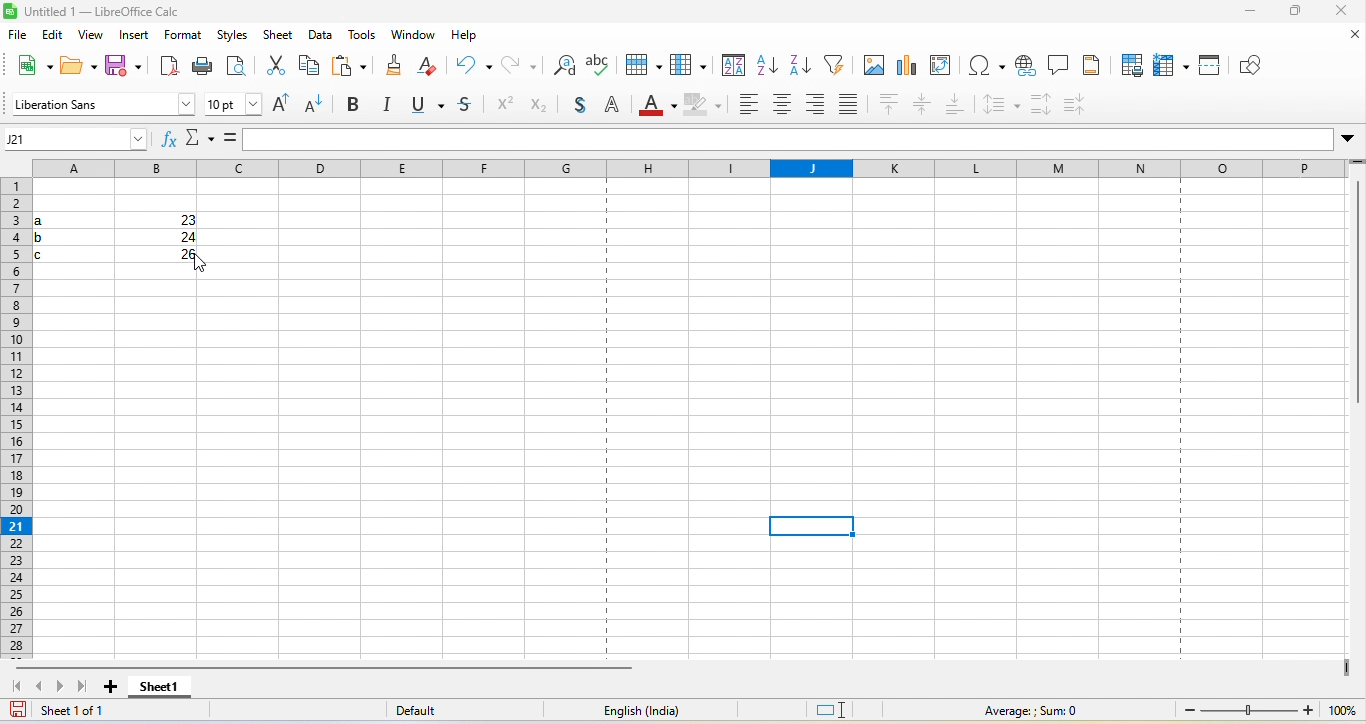 Image resolution: width=1366 pixels, height=724 pixels. What do you see at coordinates (318, 107) in the screenshot?
I see `decrease font size` at bounding box center [318, 107].